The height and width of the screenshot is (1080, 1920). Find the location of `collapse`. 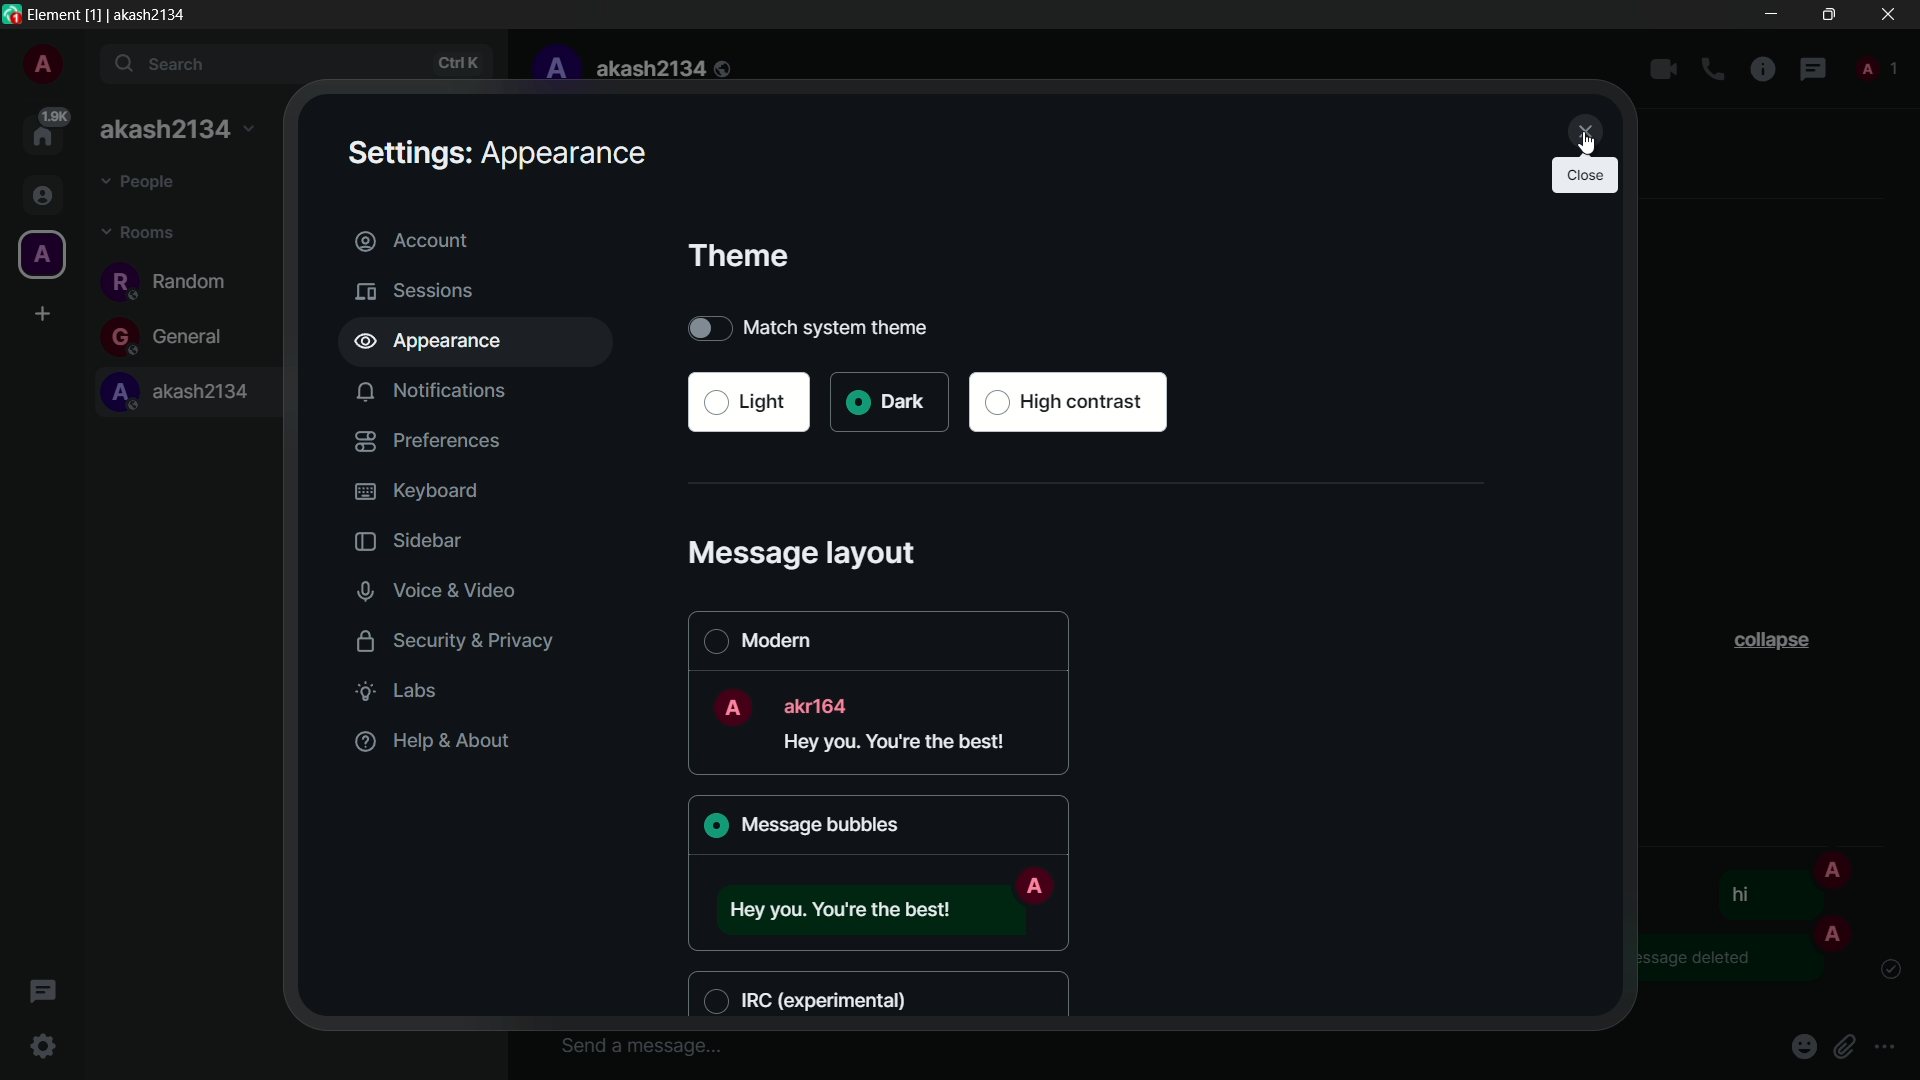

collapse is located at coordinates (1778, 643).